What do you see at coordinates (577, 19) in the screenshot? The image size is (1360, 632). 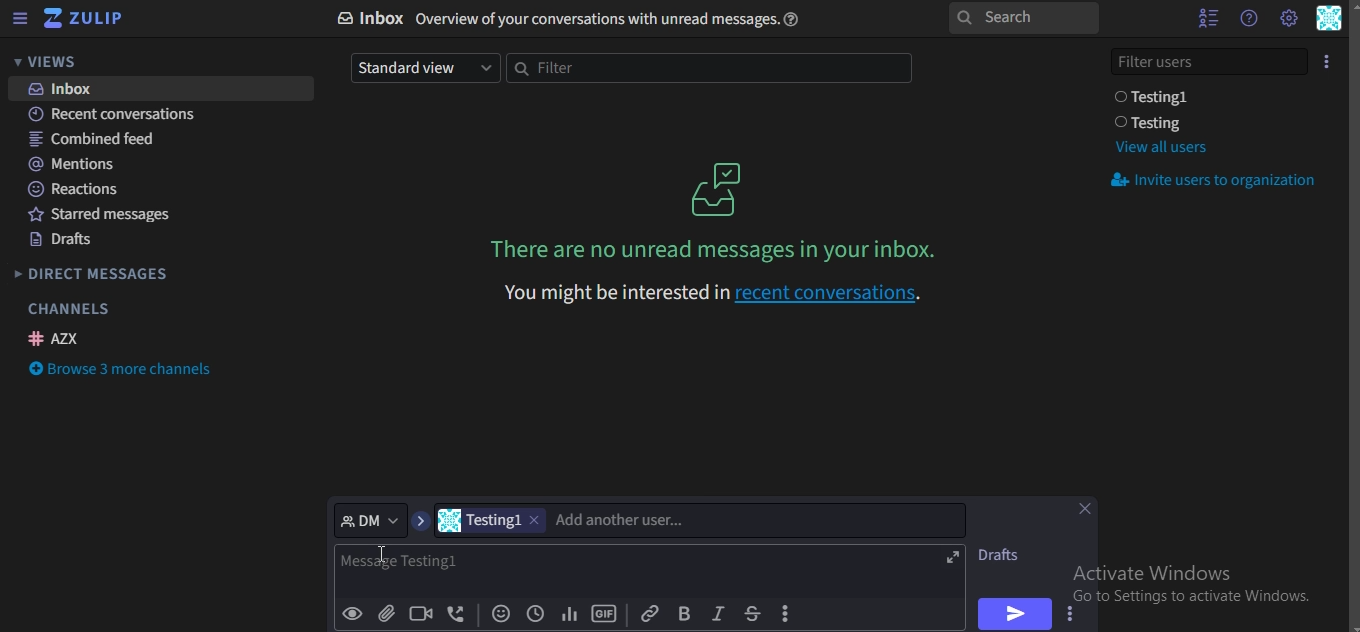 I see `inbox` at bounding box center [577, 19].